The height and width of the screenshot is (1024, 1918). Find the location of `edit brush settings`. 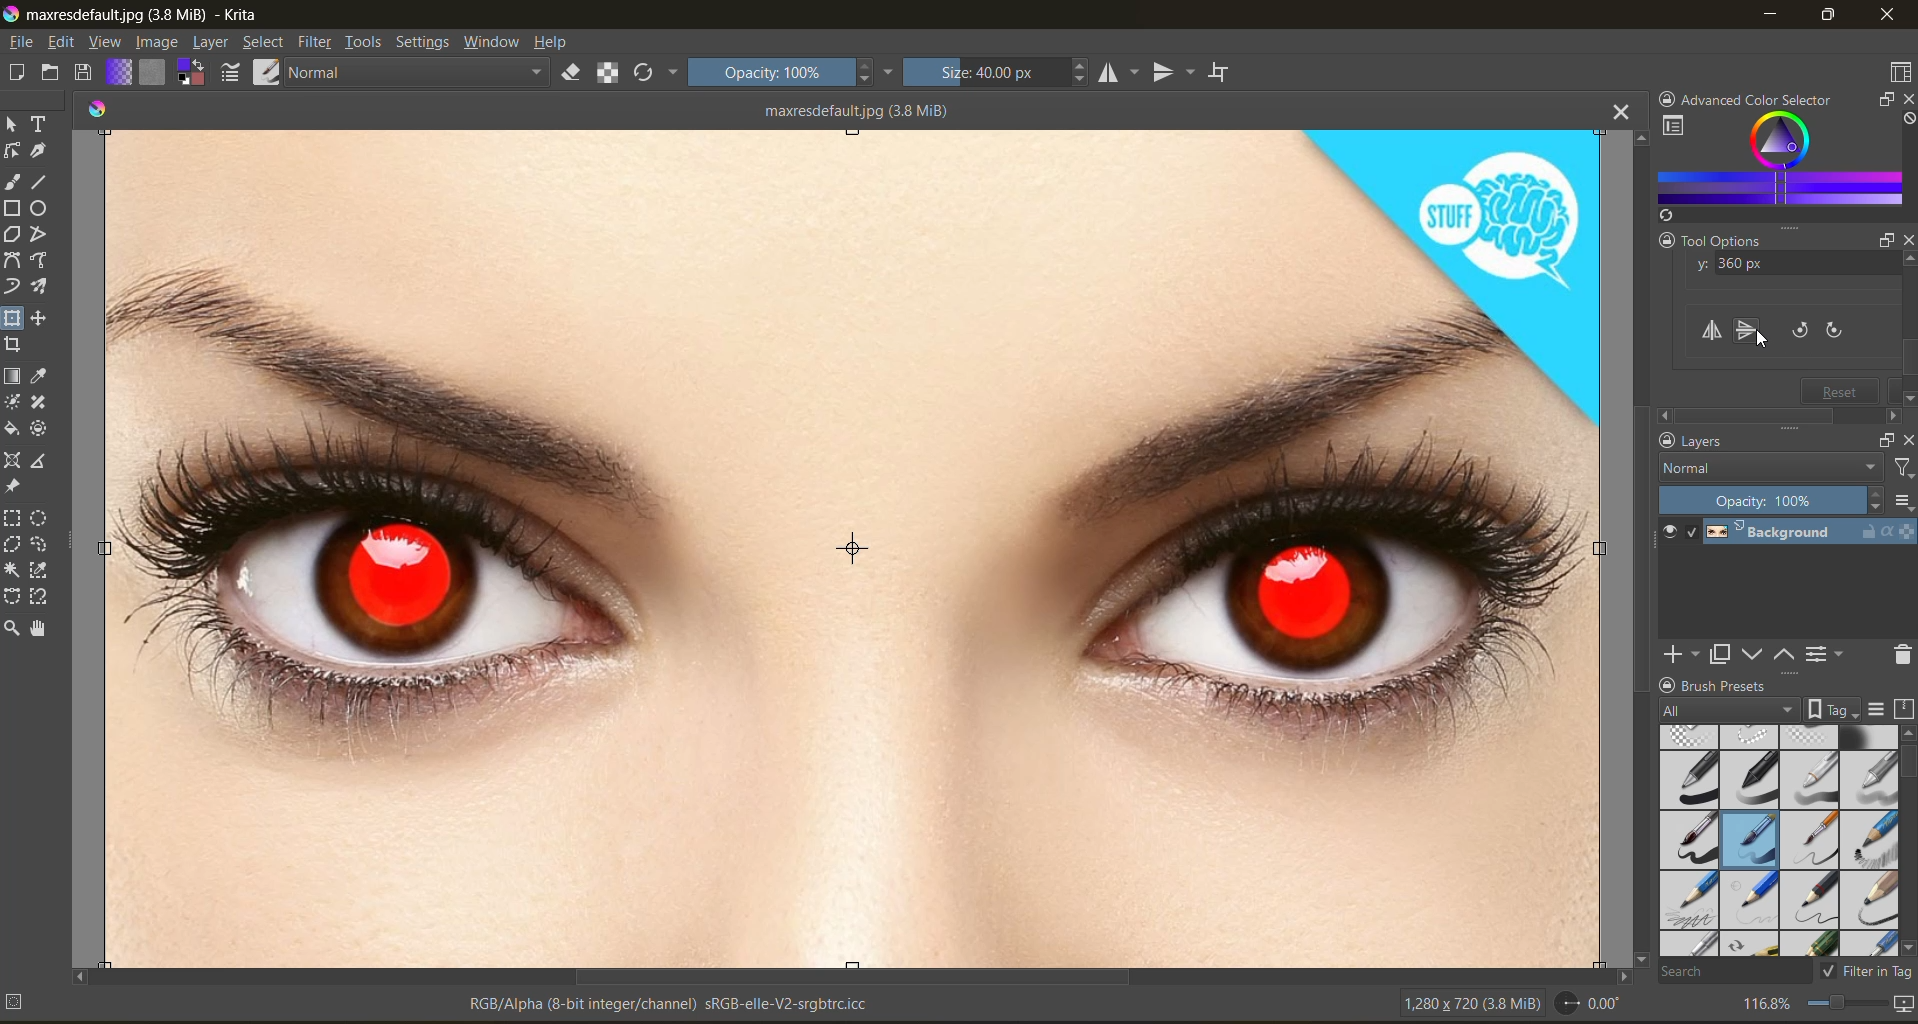

edit brush settings is located at coordinates (235, 75).